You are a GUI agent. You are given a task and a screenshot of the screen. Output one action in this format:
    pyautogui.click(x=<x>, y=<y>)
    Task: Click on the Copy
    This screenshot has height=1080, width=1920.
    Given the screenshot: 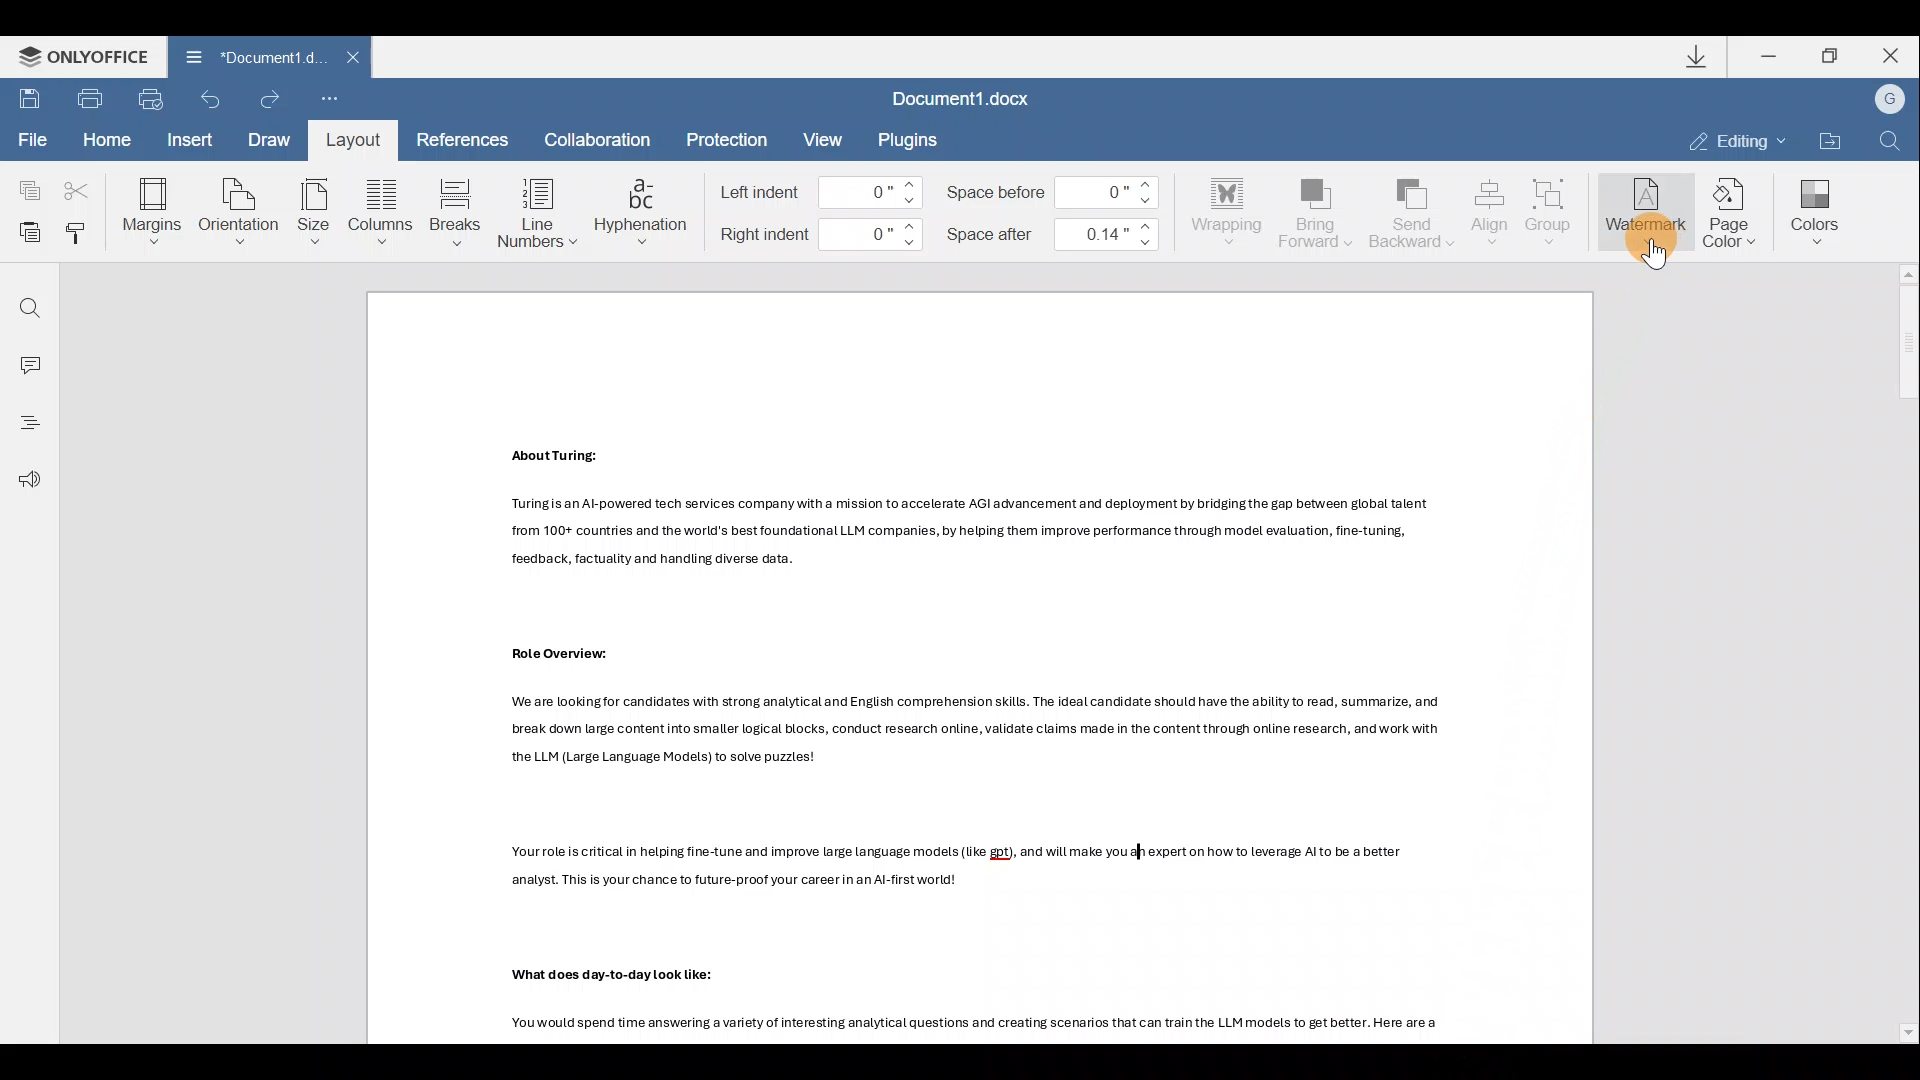 What is the action you would take?
    pyautogui.click(x=25, y=187)
    